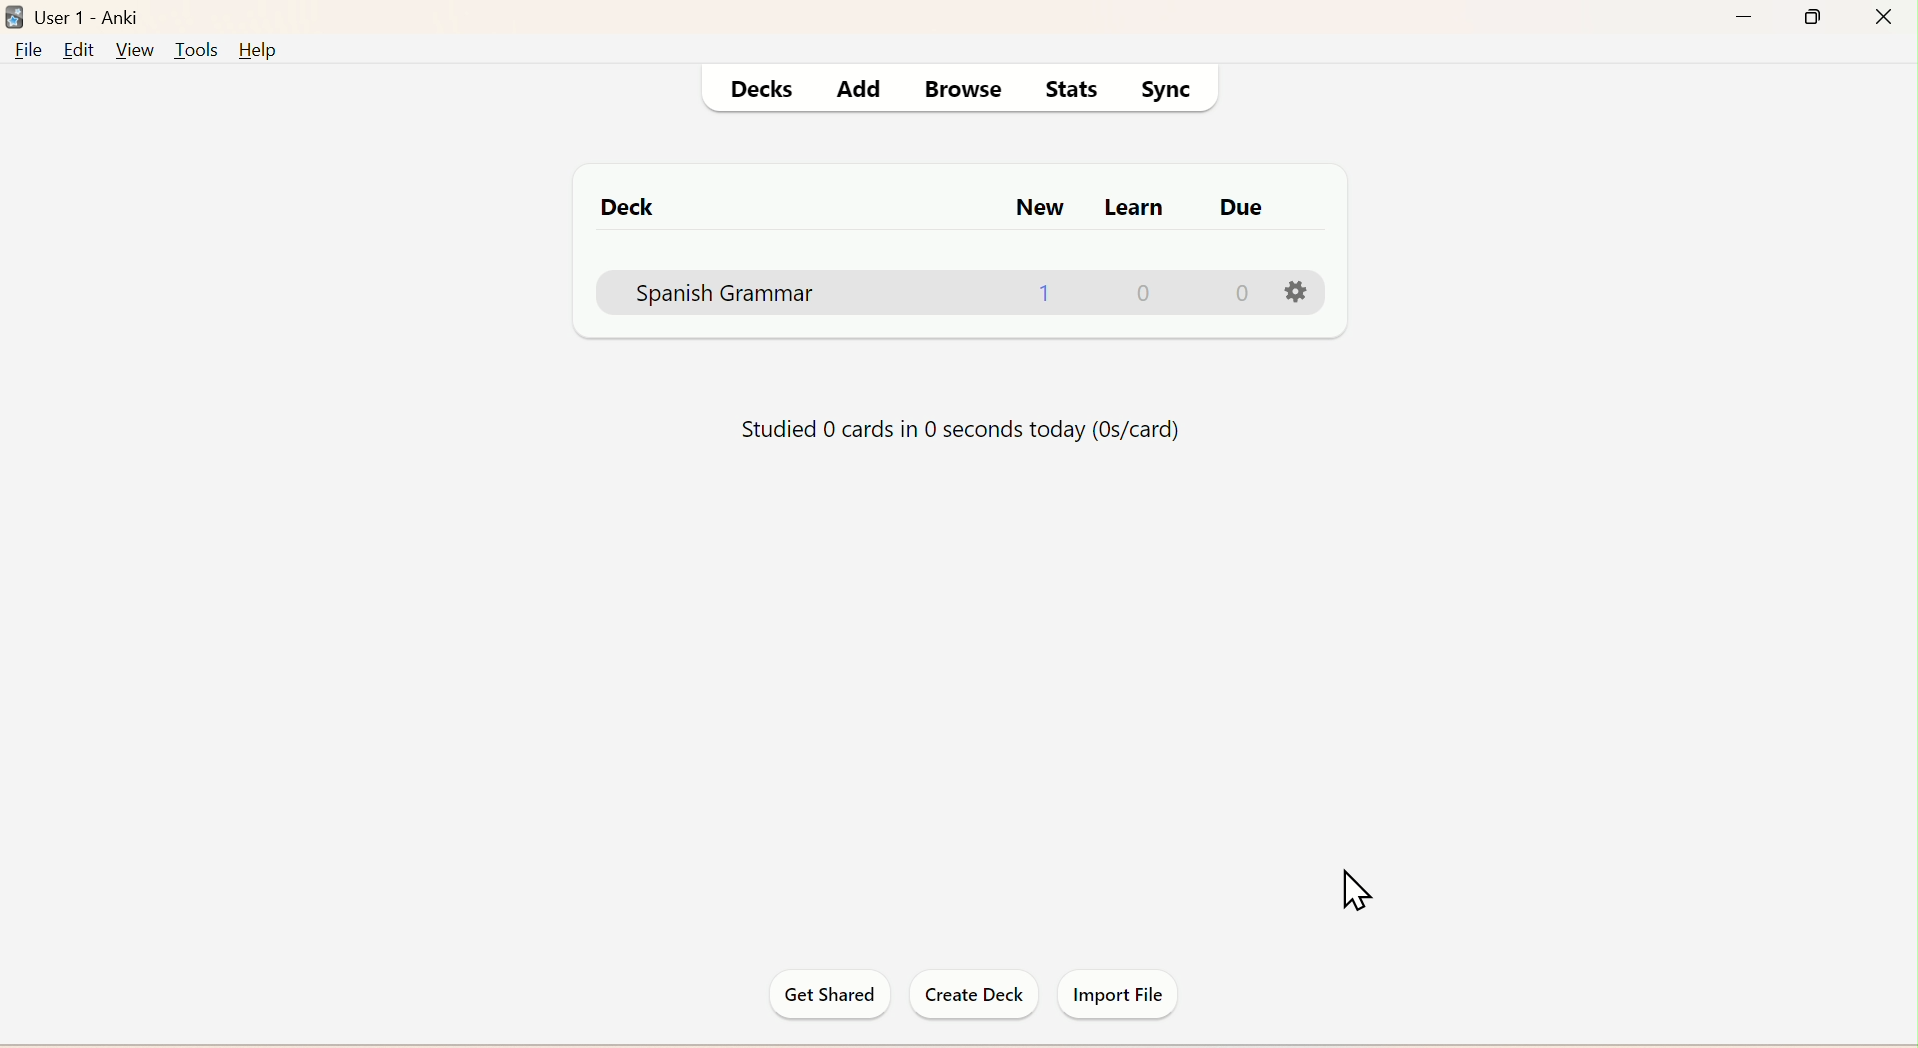 The height and width of the screenshot is (1048, 1918). Describe the element at coordinates (29, 55) in the screenshot. I see `` at that location.